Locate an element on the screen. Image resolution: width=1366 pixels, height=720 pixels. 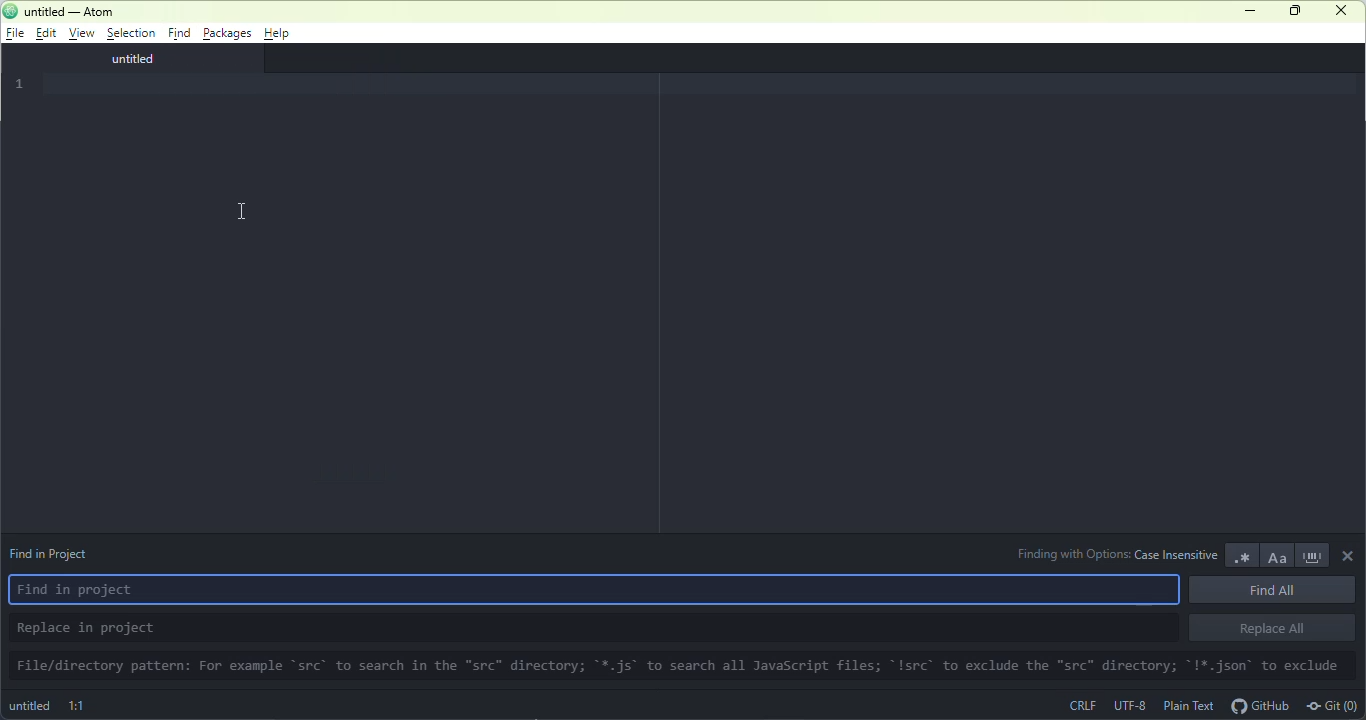
close is located at coordinates (1349, 553).